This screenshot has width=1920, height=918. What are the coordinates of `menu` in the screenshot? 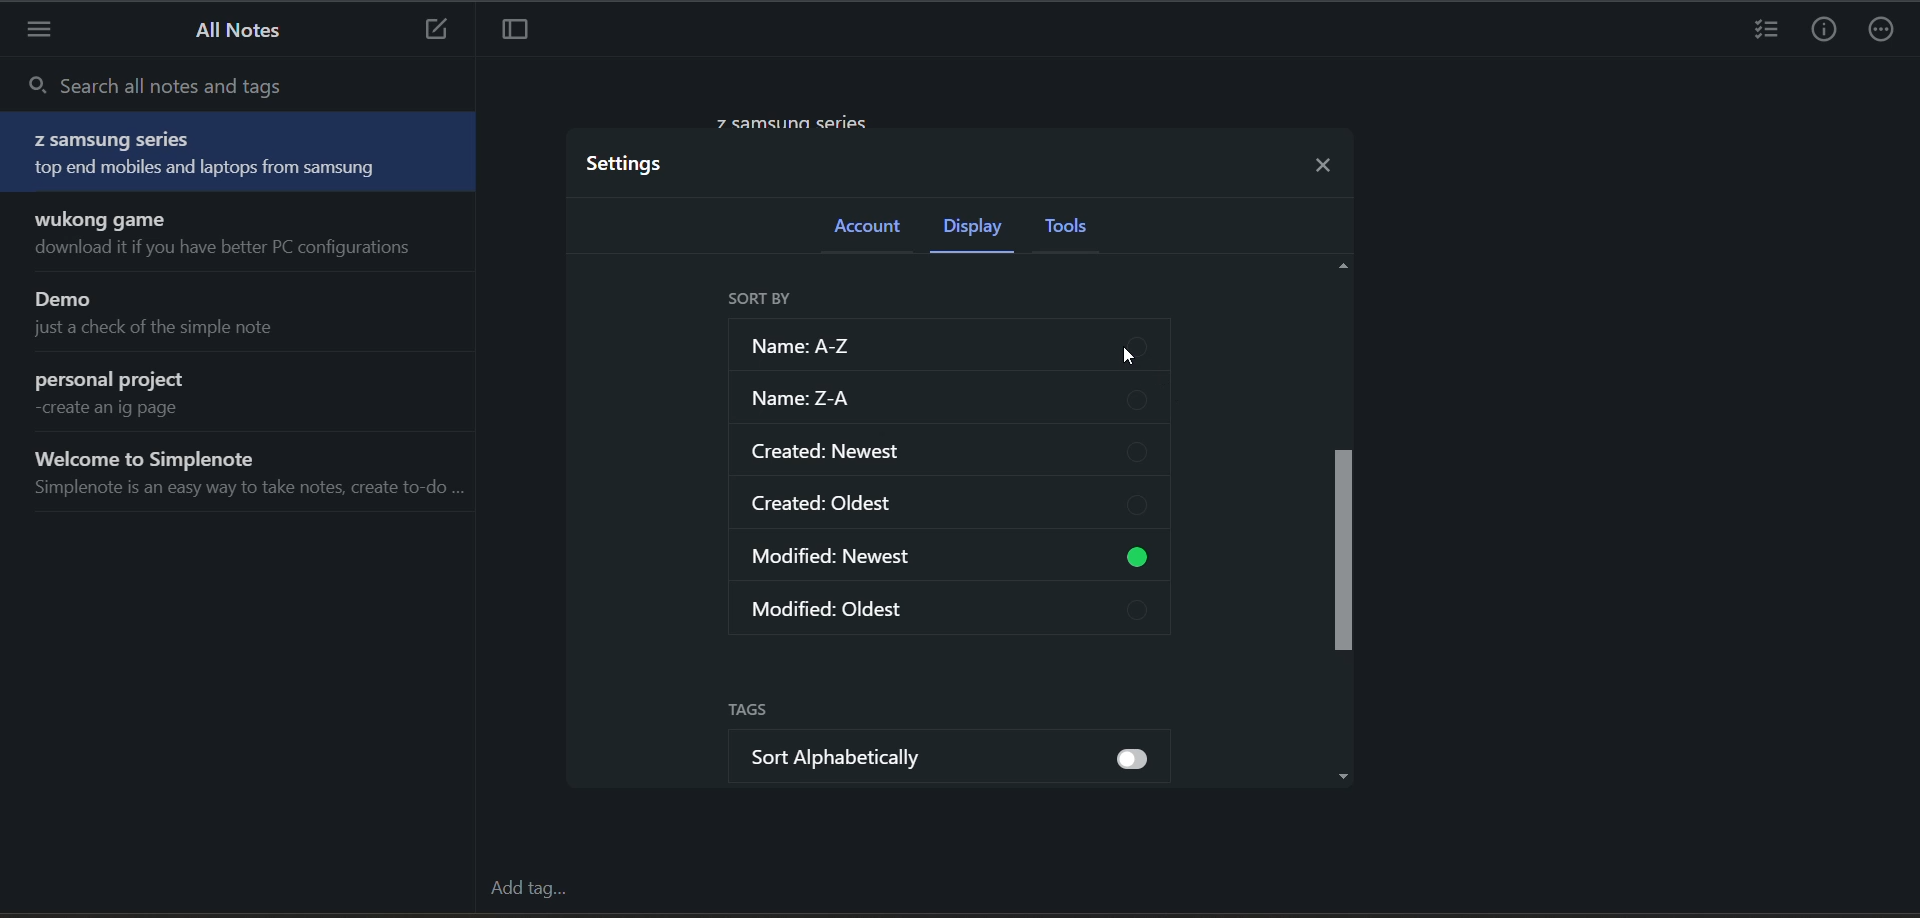 It's located at (42, 34).